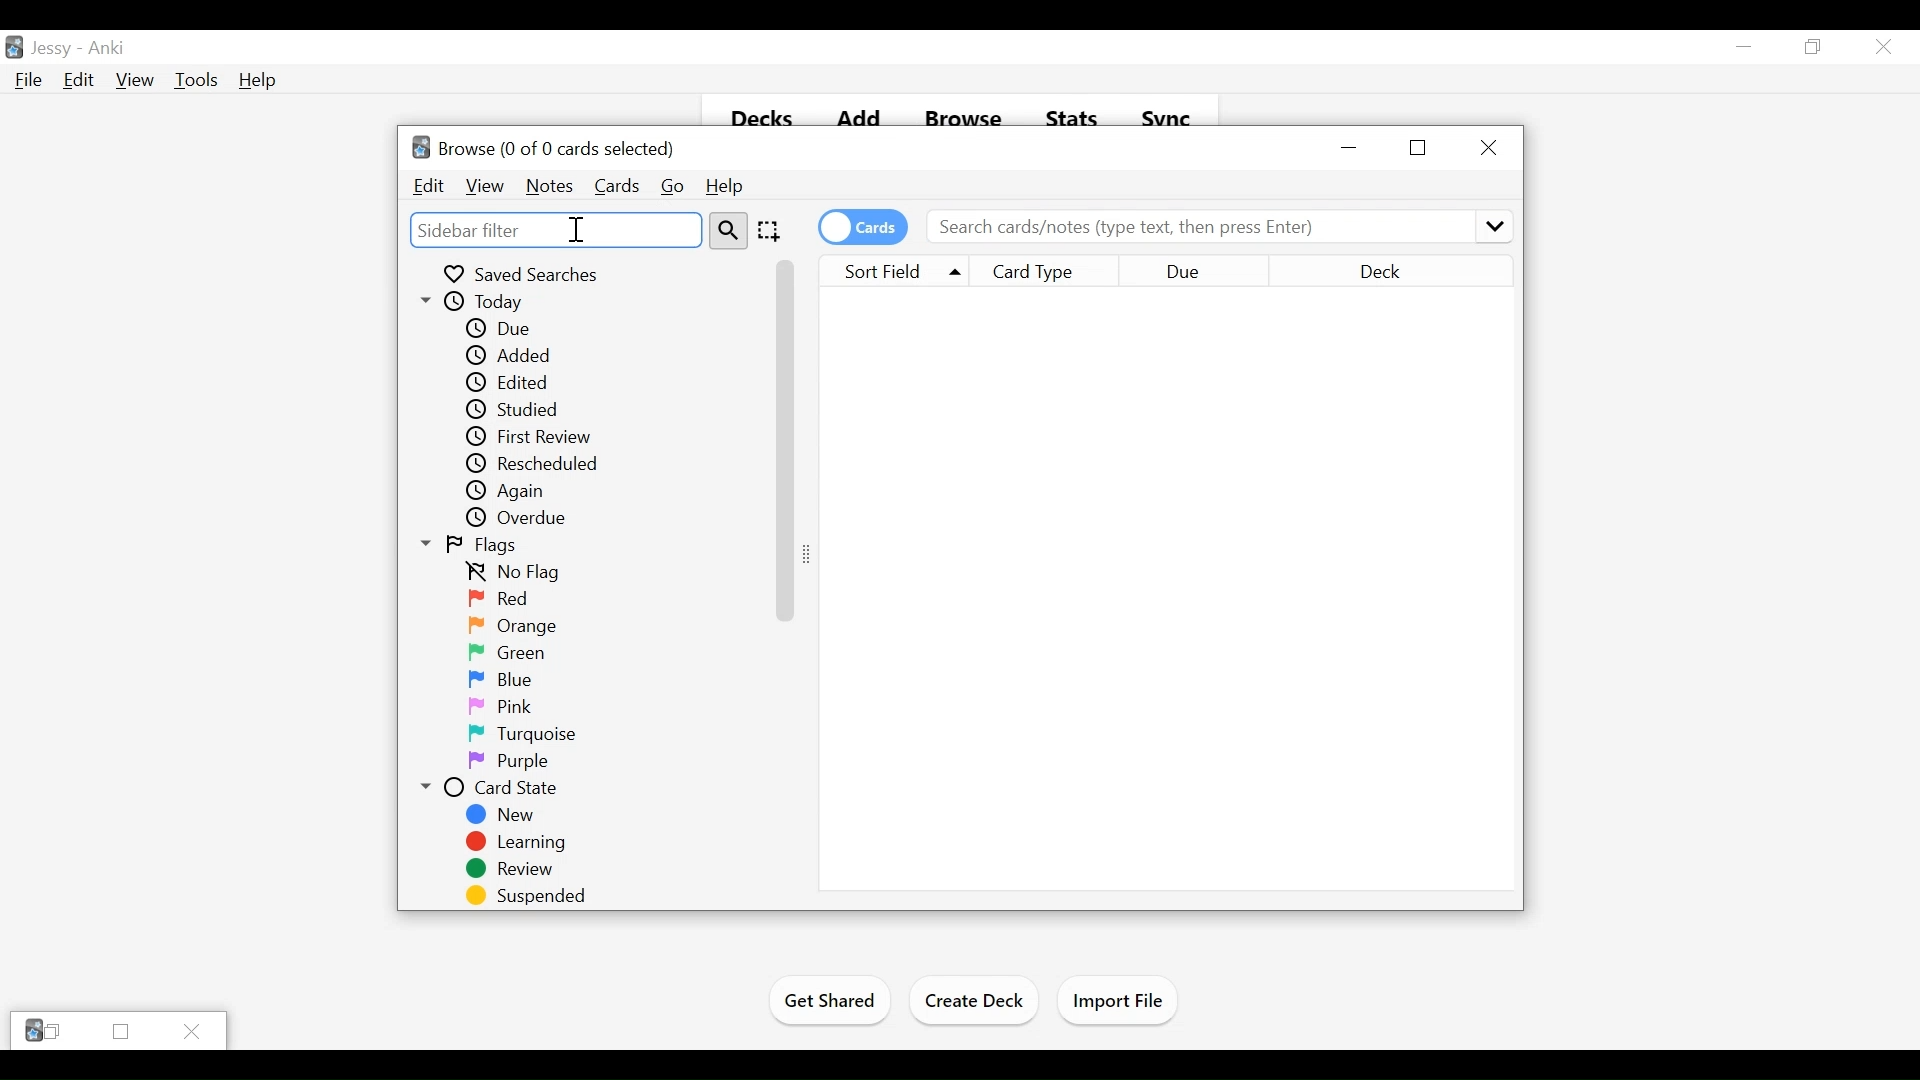  I want to click on Anki Desktop Icon, so click(14, 47).